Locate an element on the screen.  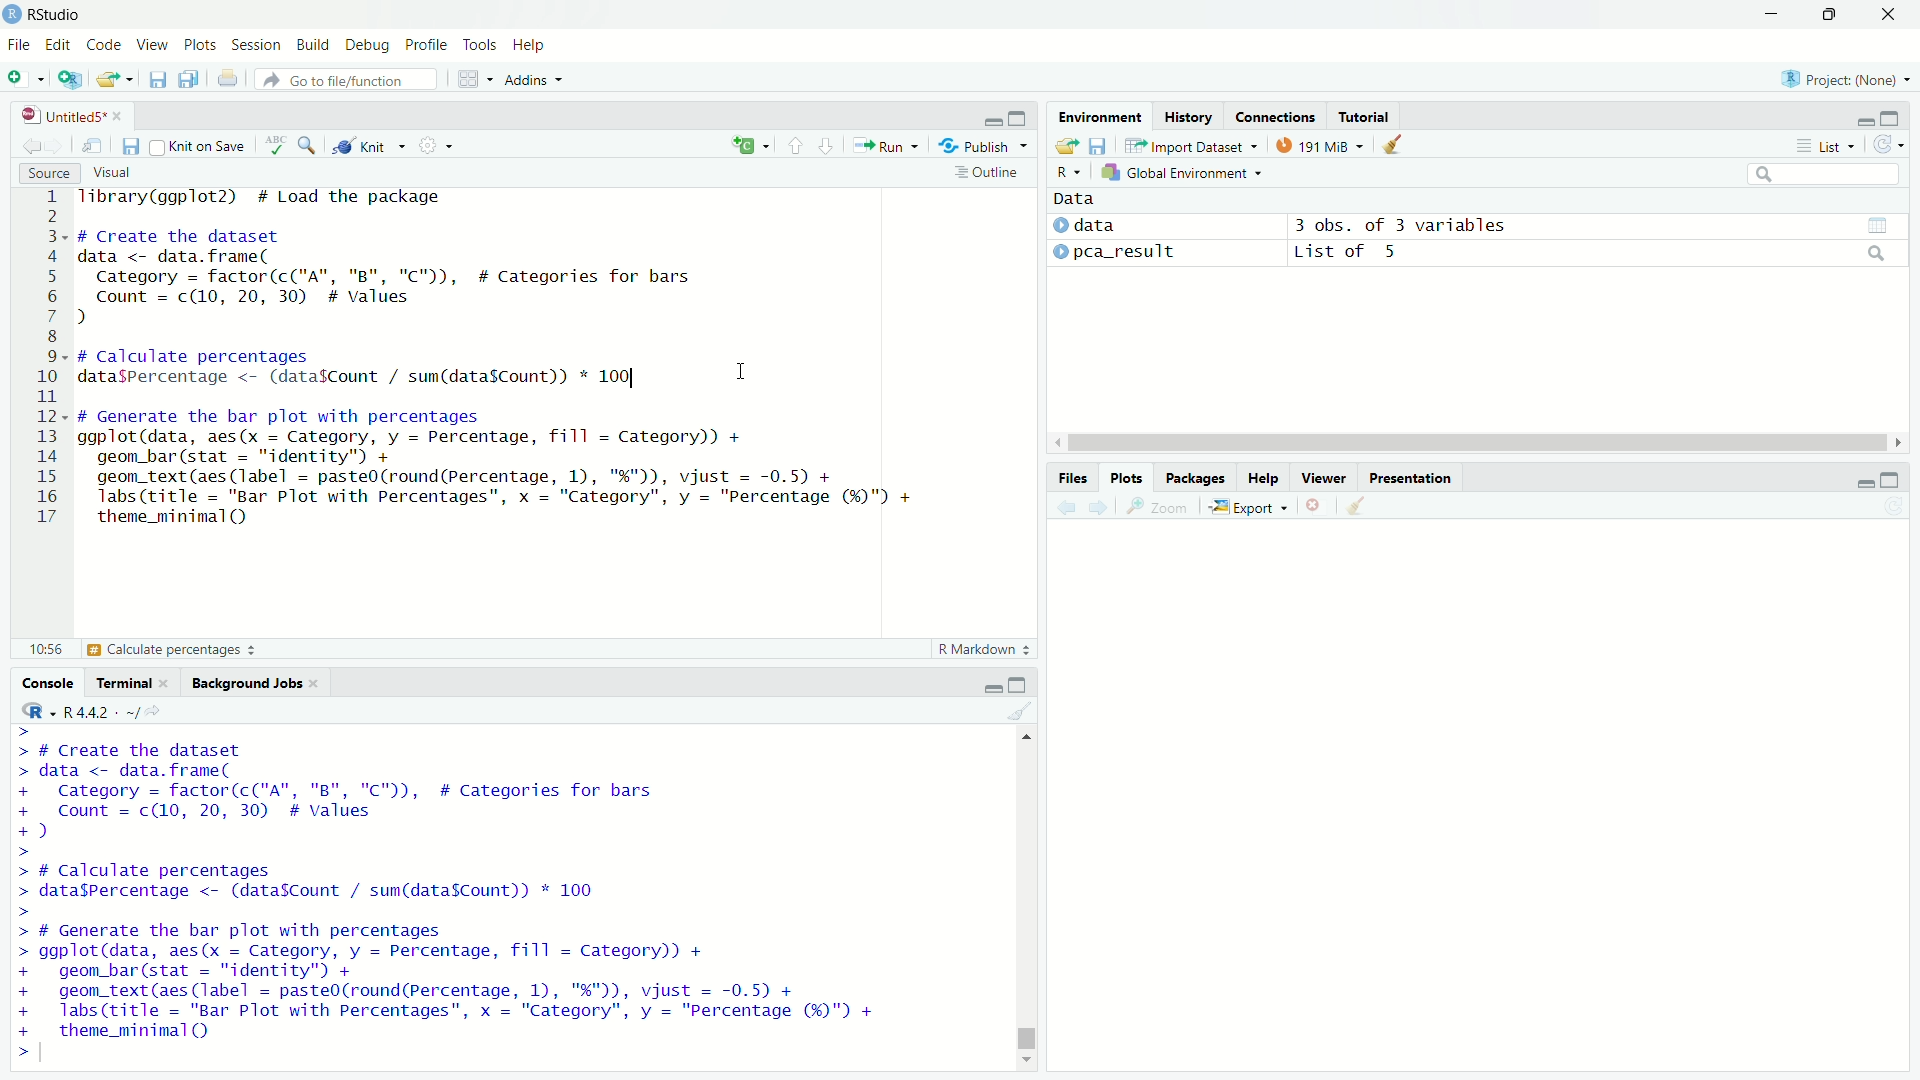
maximize is located at coordinates (1831, 16).